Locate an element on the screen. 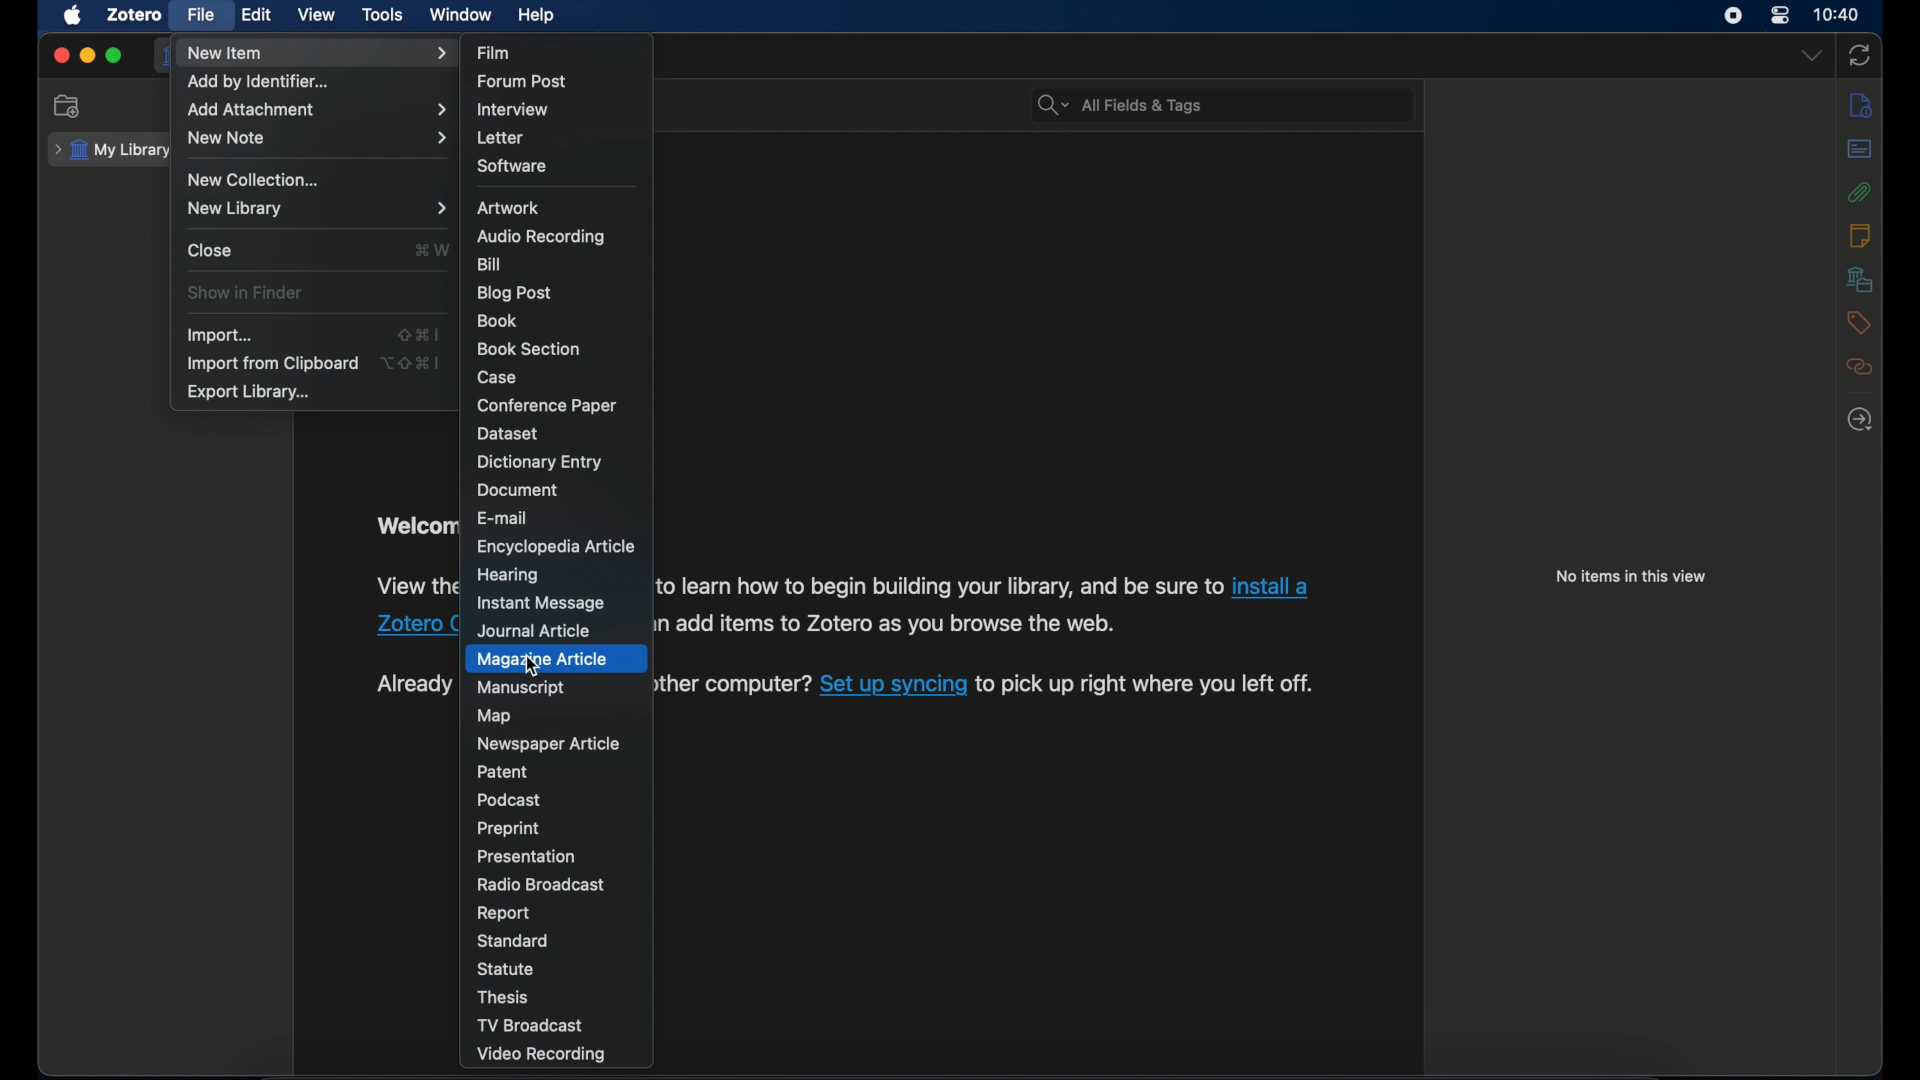  search bar is located at coordinates (1120, 105).